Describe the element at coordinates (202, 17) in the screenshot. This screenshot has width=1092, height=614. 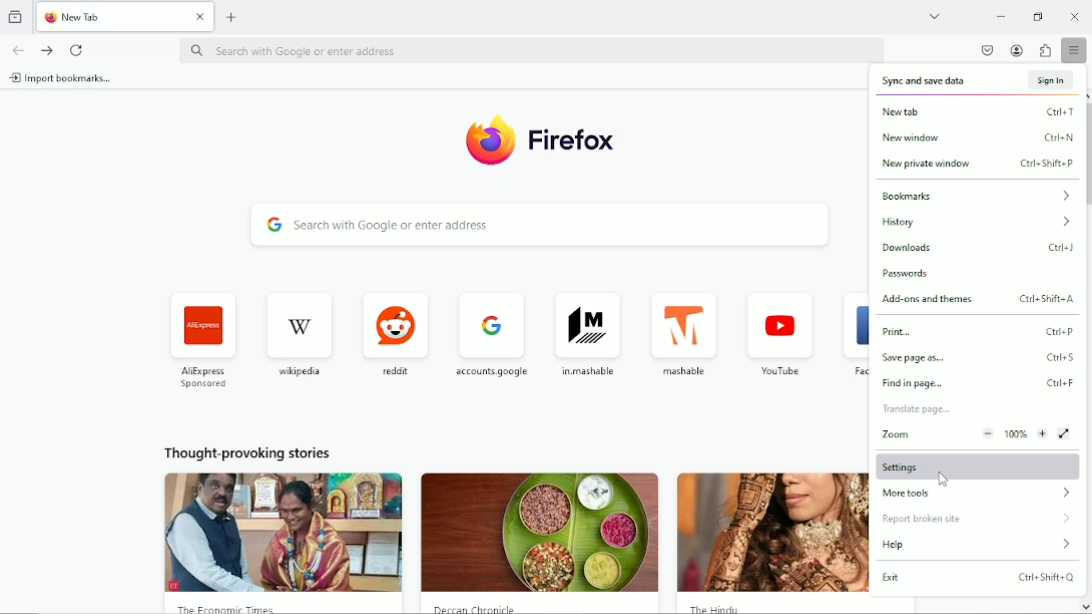
I see `close` at that location.